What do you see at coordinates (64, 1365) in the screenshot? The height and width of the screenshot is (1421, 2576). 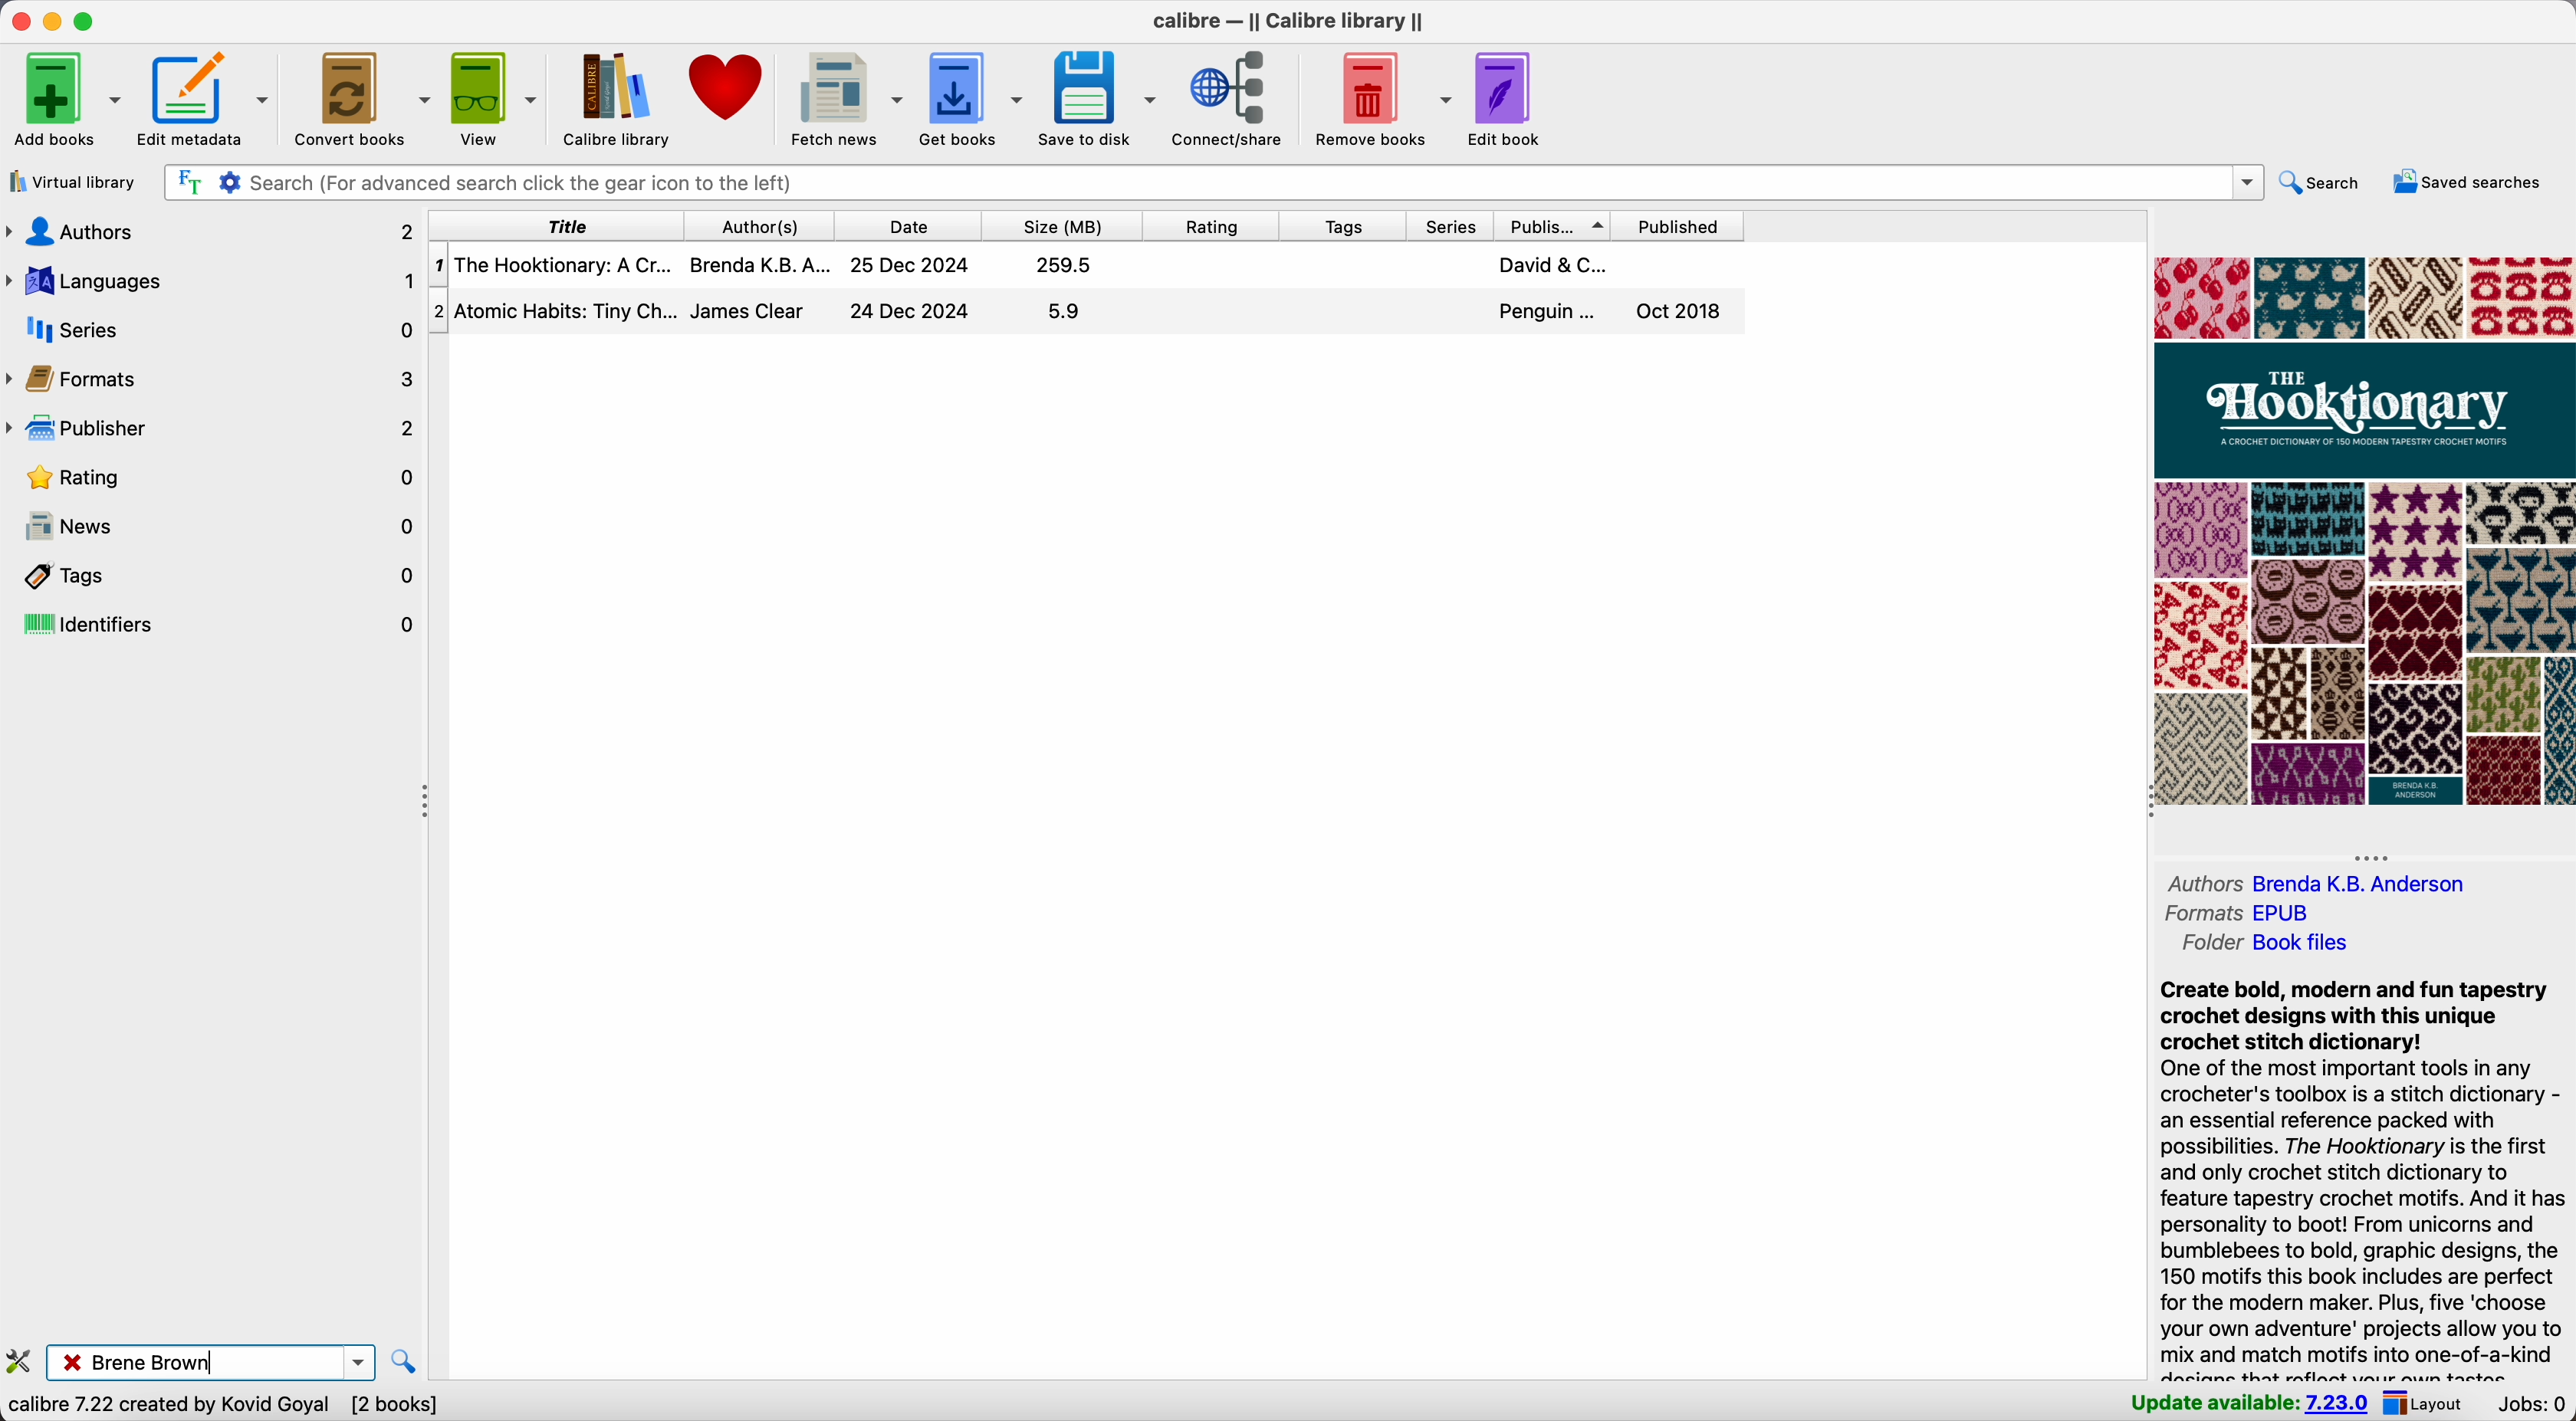 I see `close` at bounding box center [64, 1365].